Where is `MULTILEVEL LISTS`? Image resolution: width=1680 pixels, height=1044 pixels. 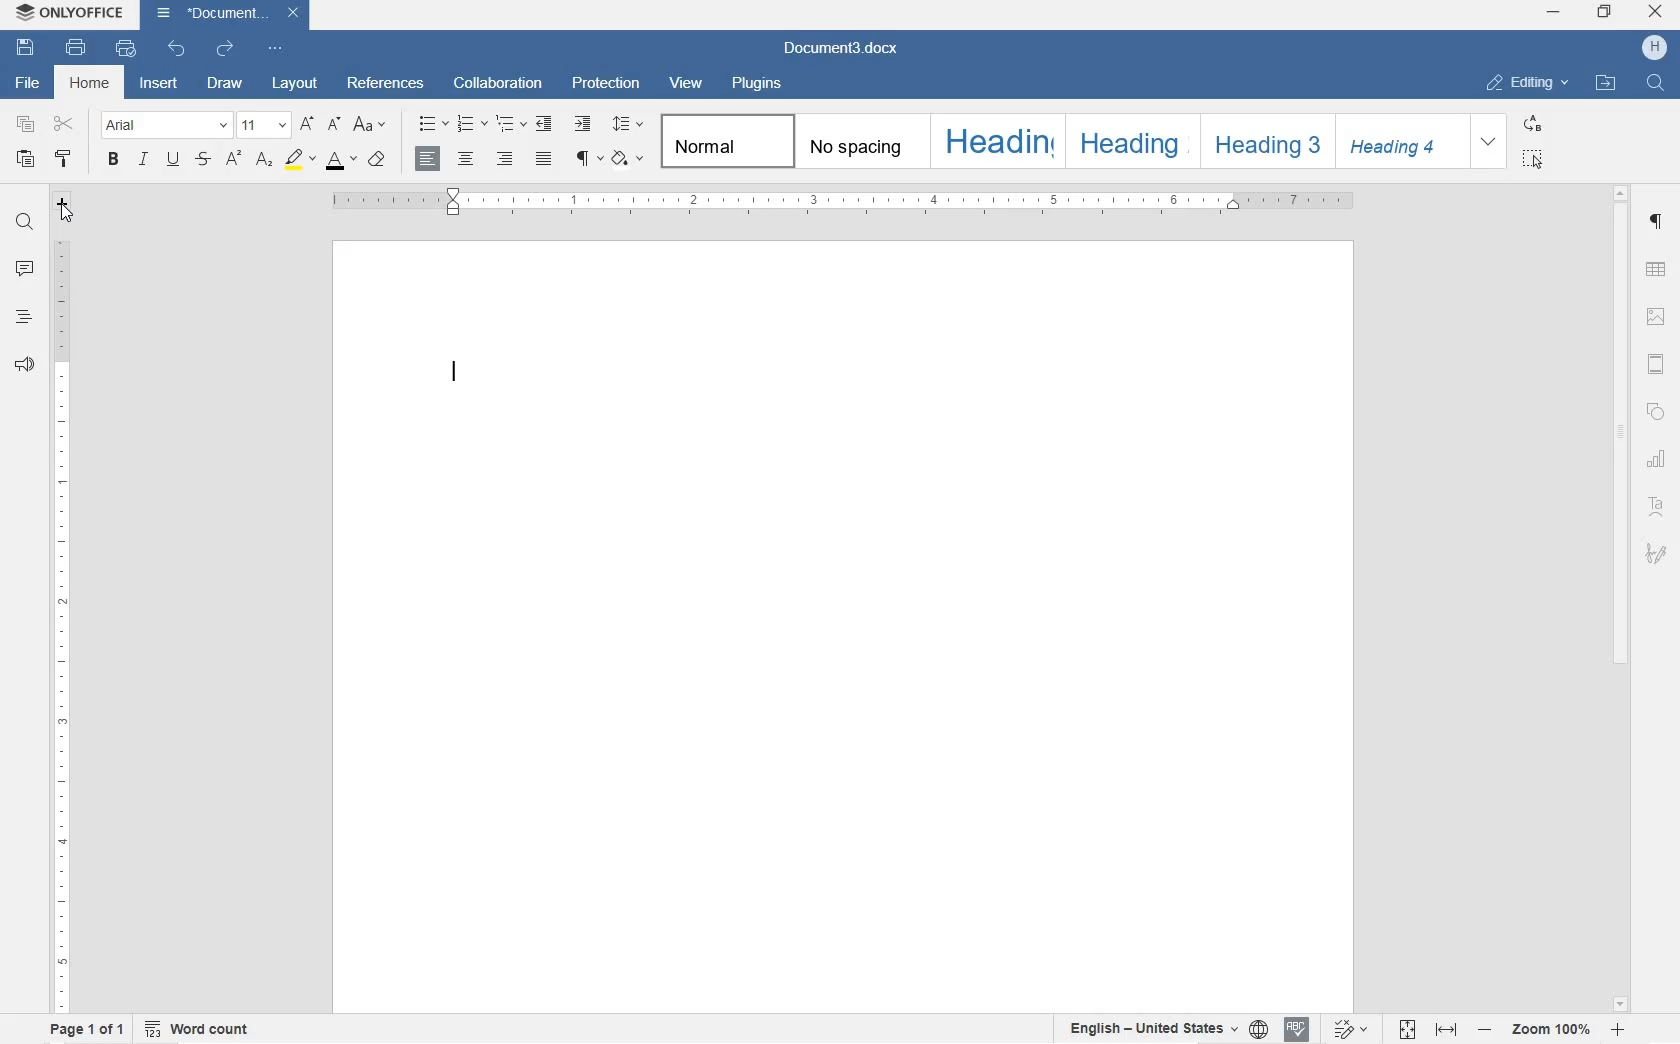
MULTILEVEL LISTS is located at coordinates (509, 125).